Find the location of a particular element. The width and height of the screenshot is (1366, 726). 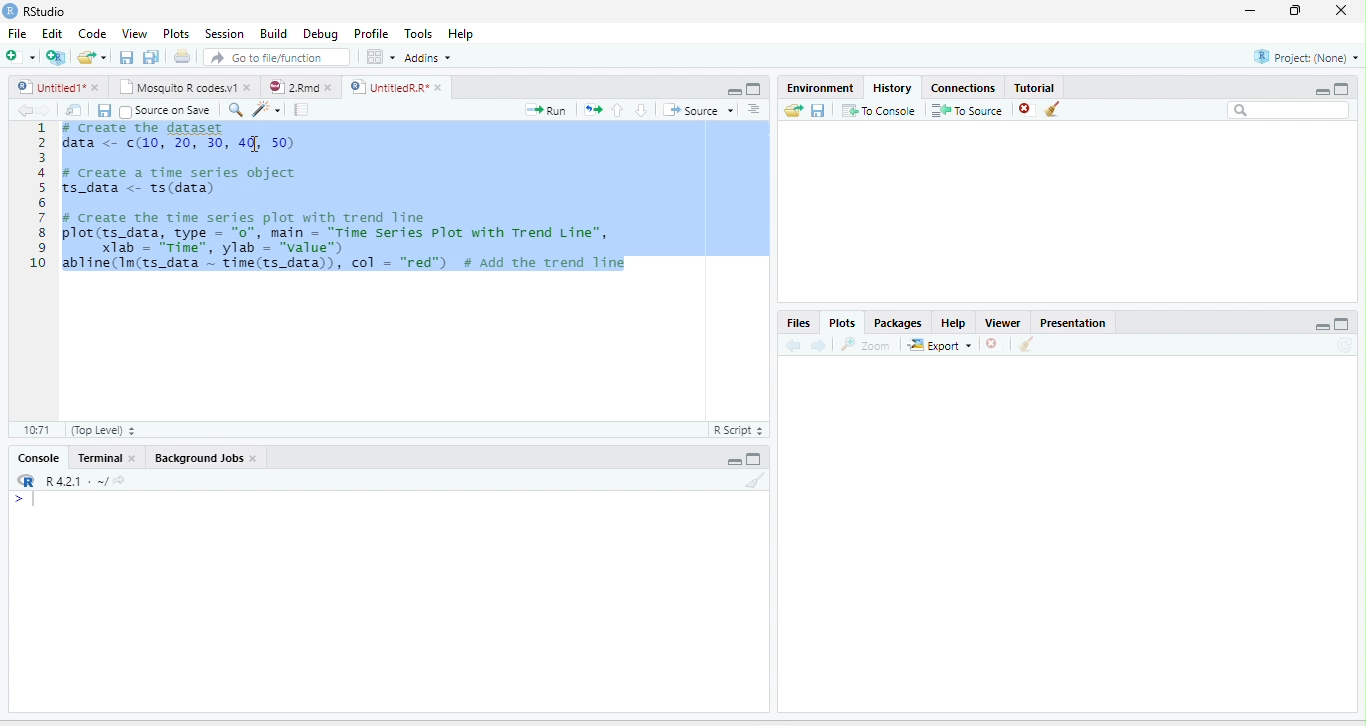

History is located at coordinates (893, 87).